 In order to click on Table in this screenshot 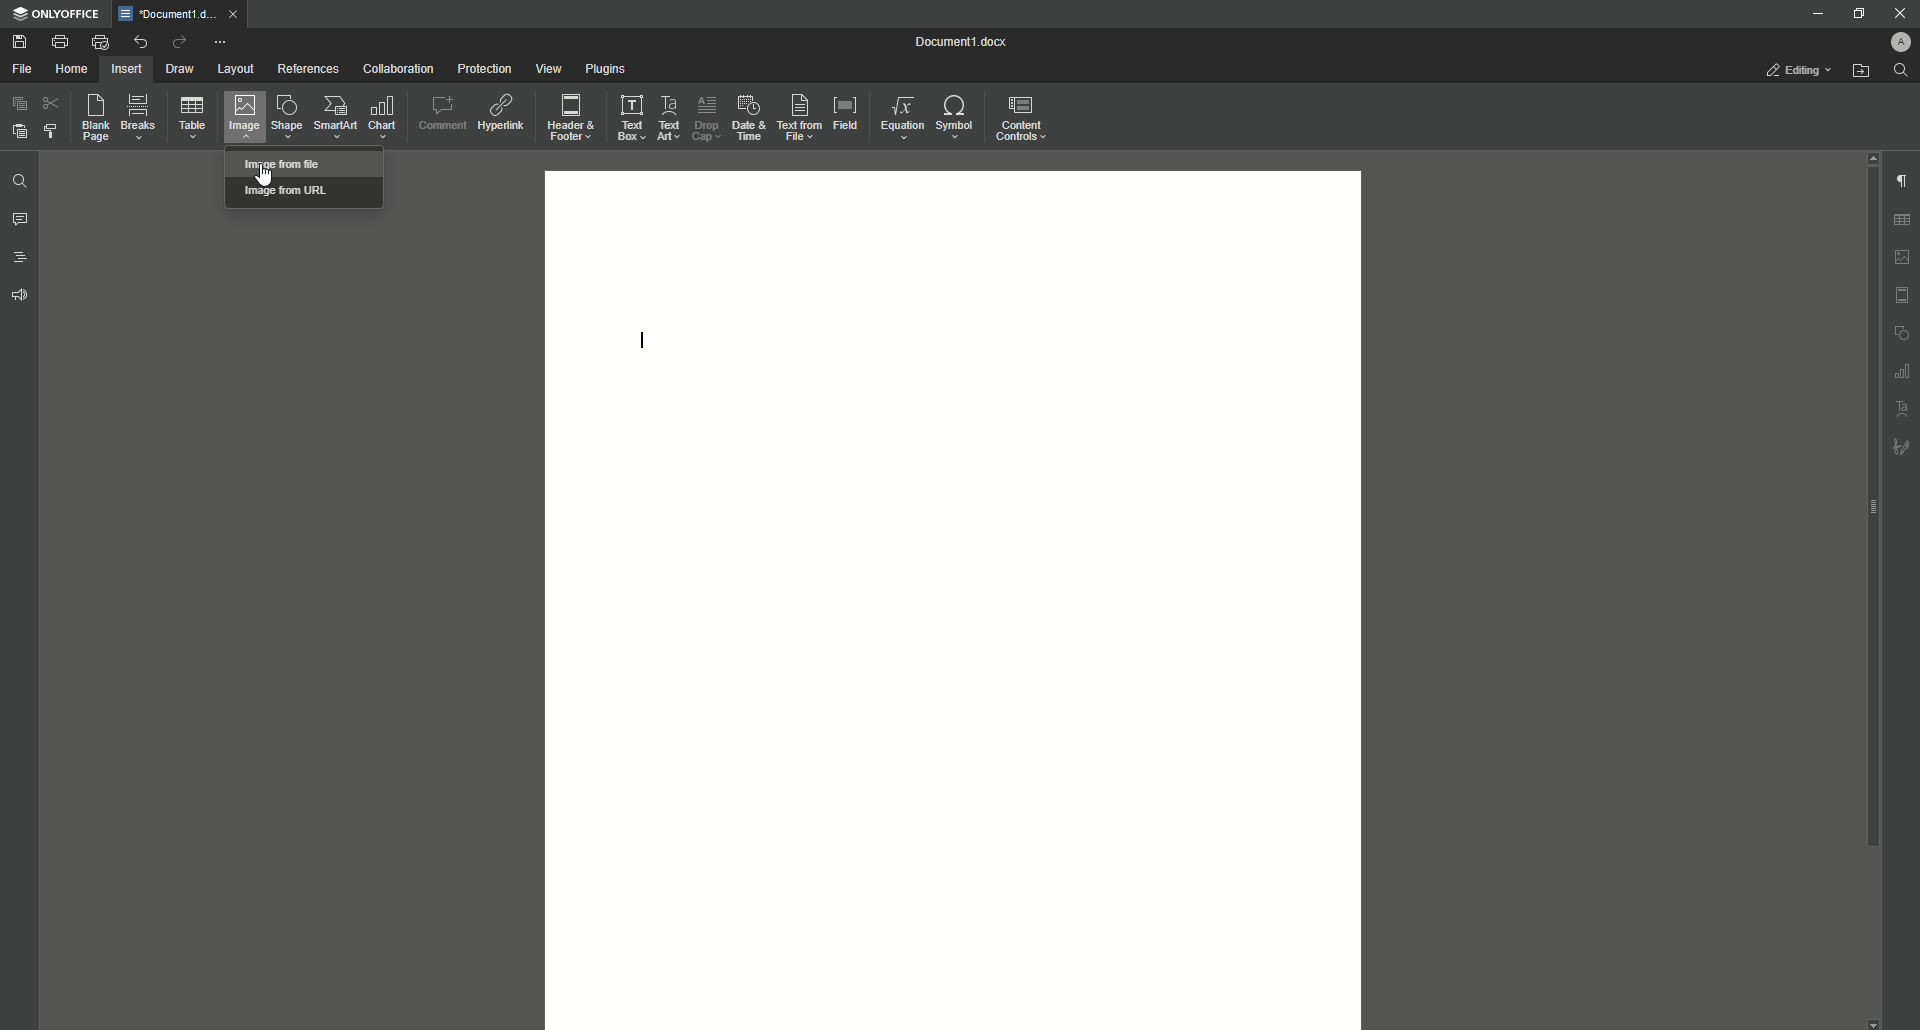, I will do `click(193, 118)`.